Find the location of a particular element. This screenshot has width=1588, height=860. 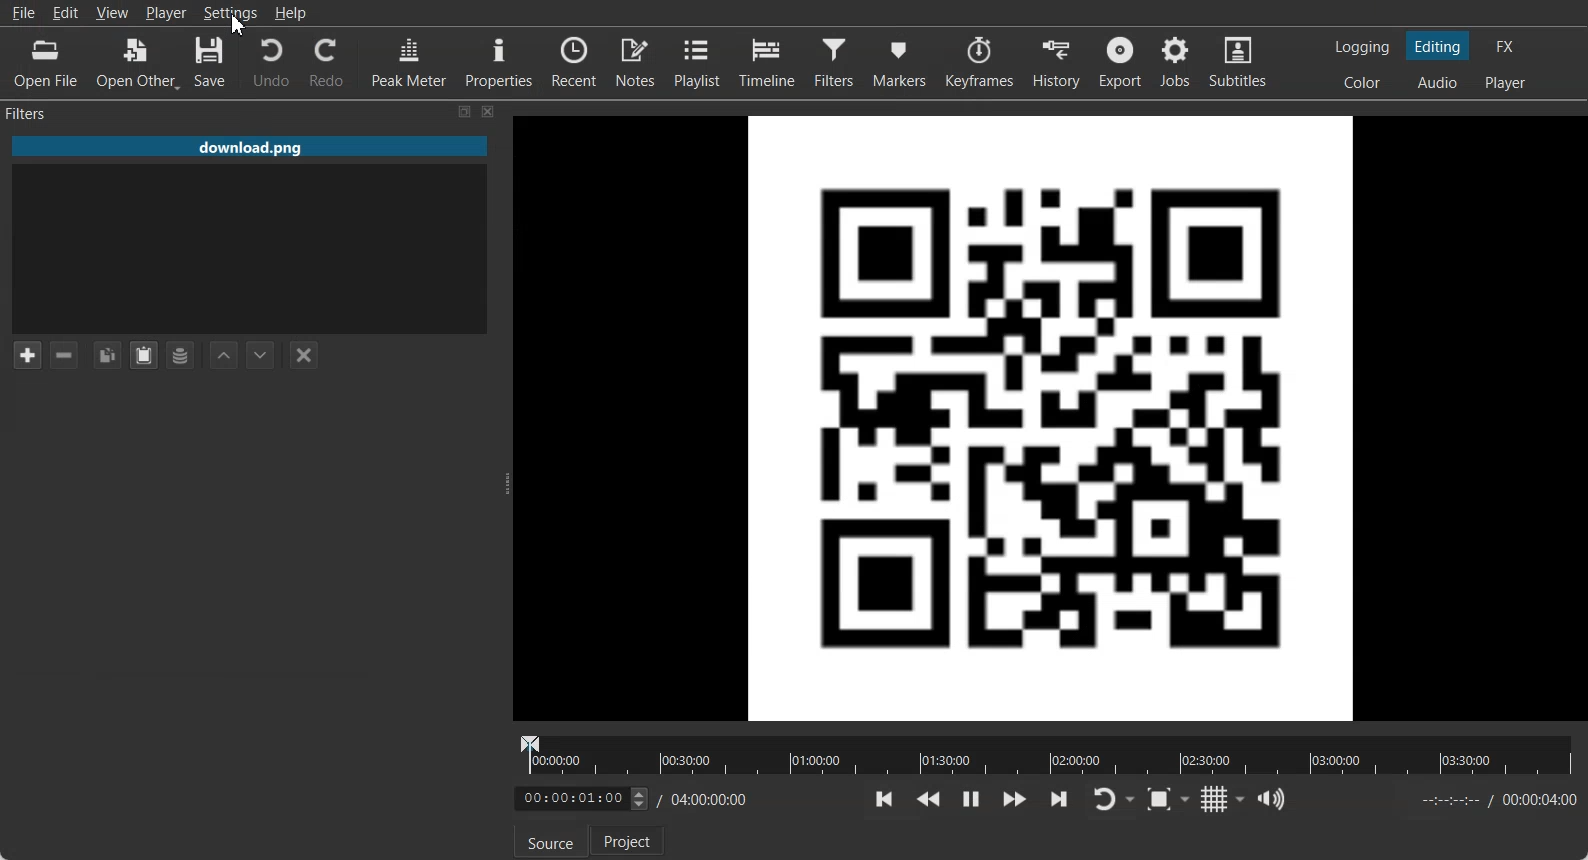

Video slider is located at coordinates (1043, 755).